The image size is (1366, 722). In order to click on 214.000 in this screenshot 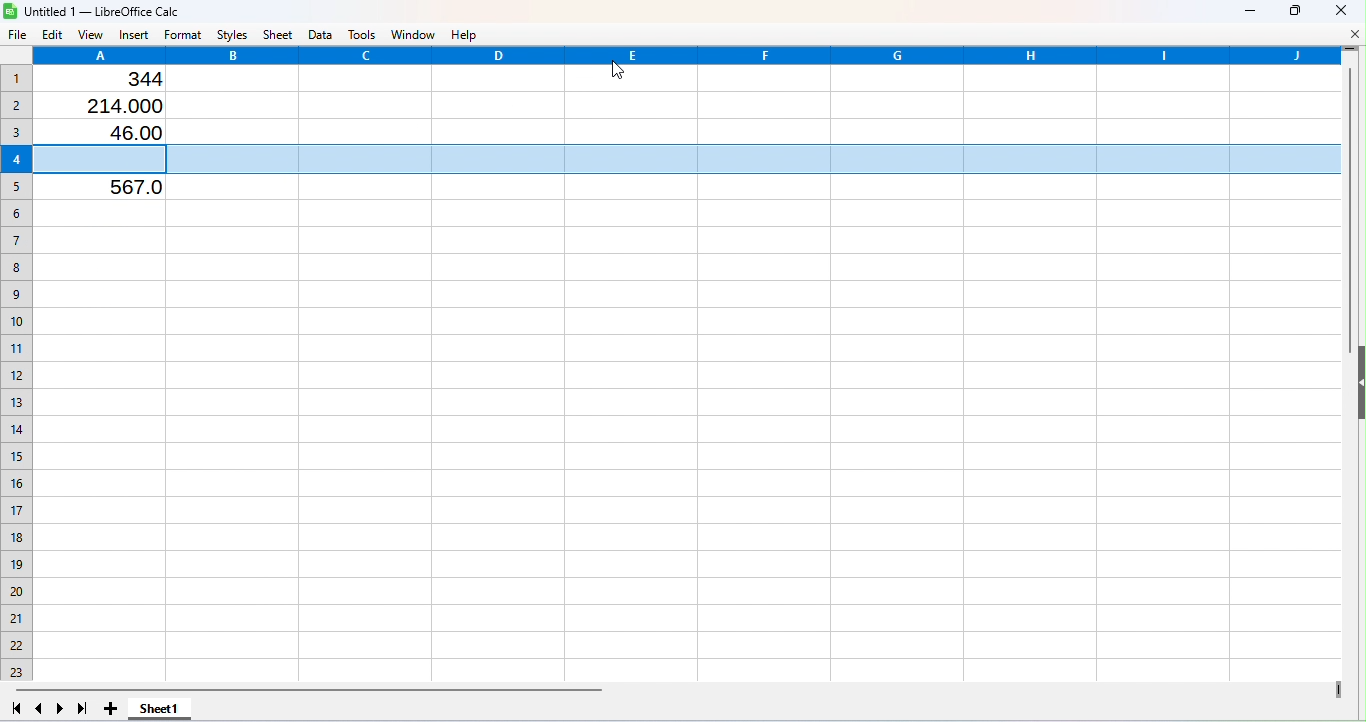, I will do `click(119, 105)`.